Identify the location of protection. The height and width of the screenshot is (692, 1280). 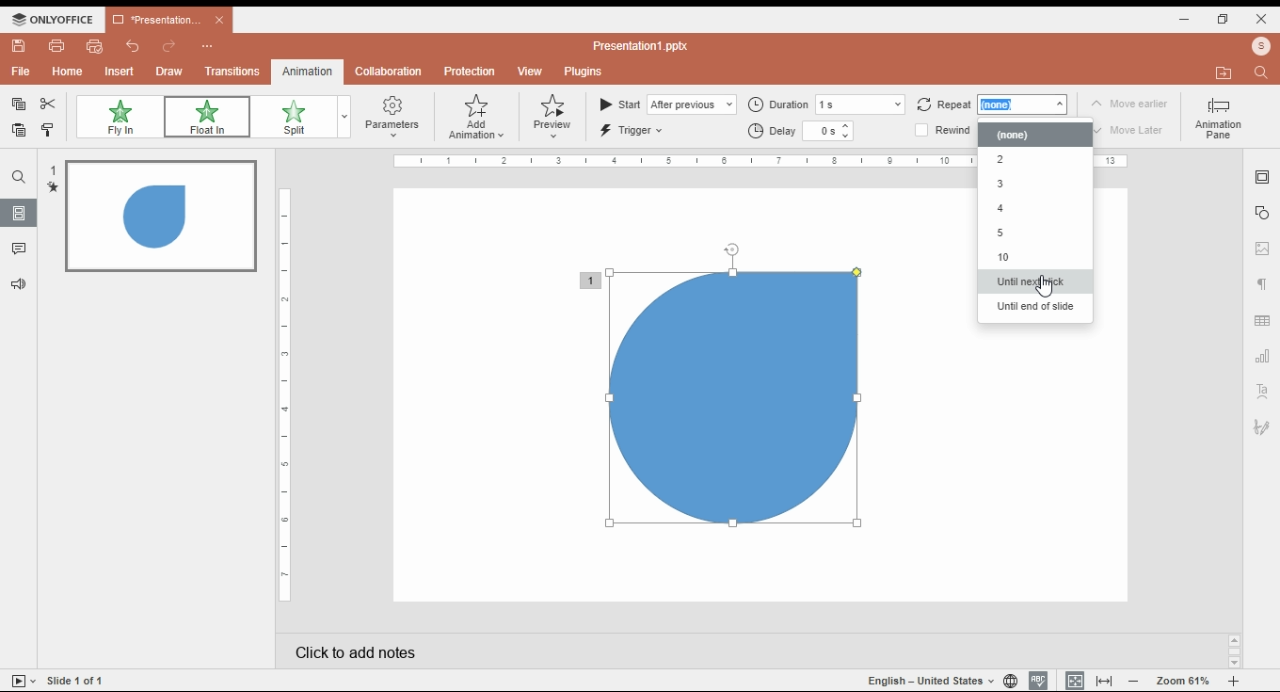
(469, 71).